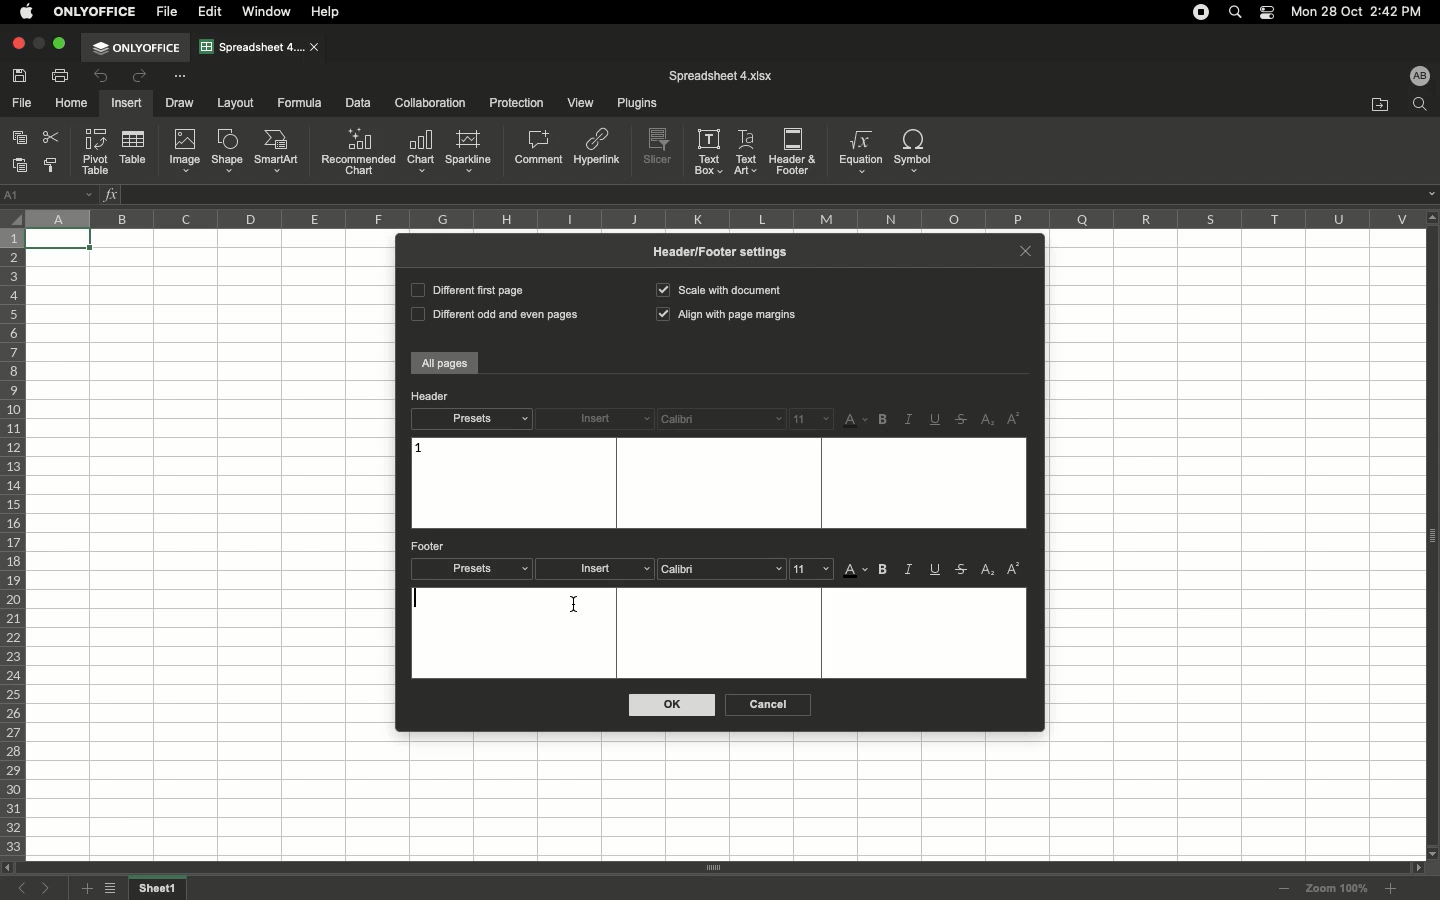 The width and height of the screenshot is (1440, 900). What do you see at coordinates (179, 75) in the screenshot?
I see `Customize tool bar` at bounding box center [179, 75].